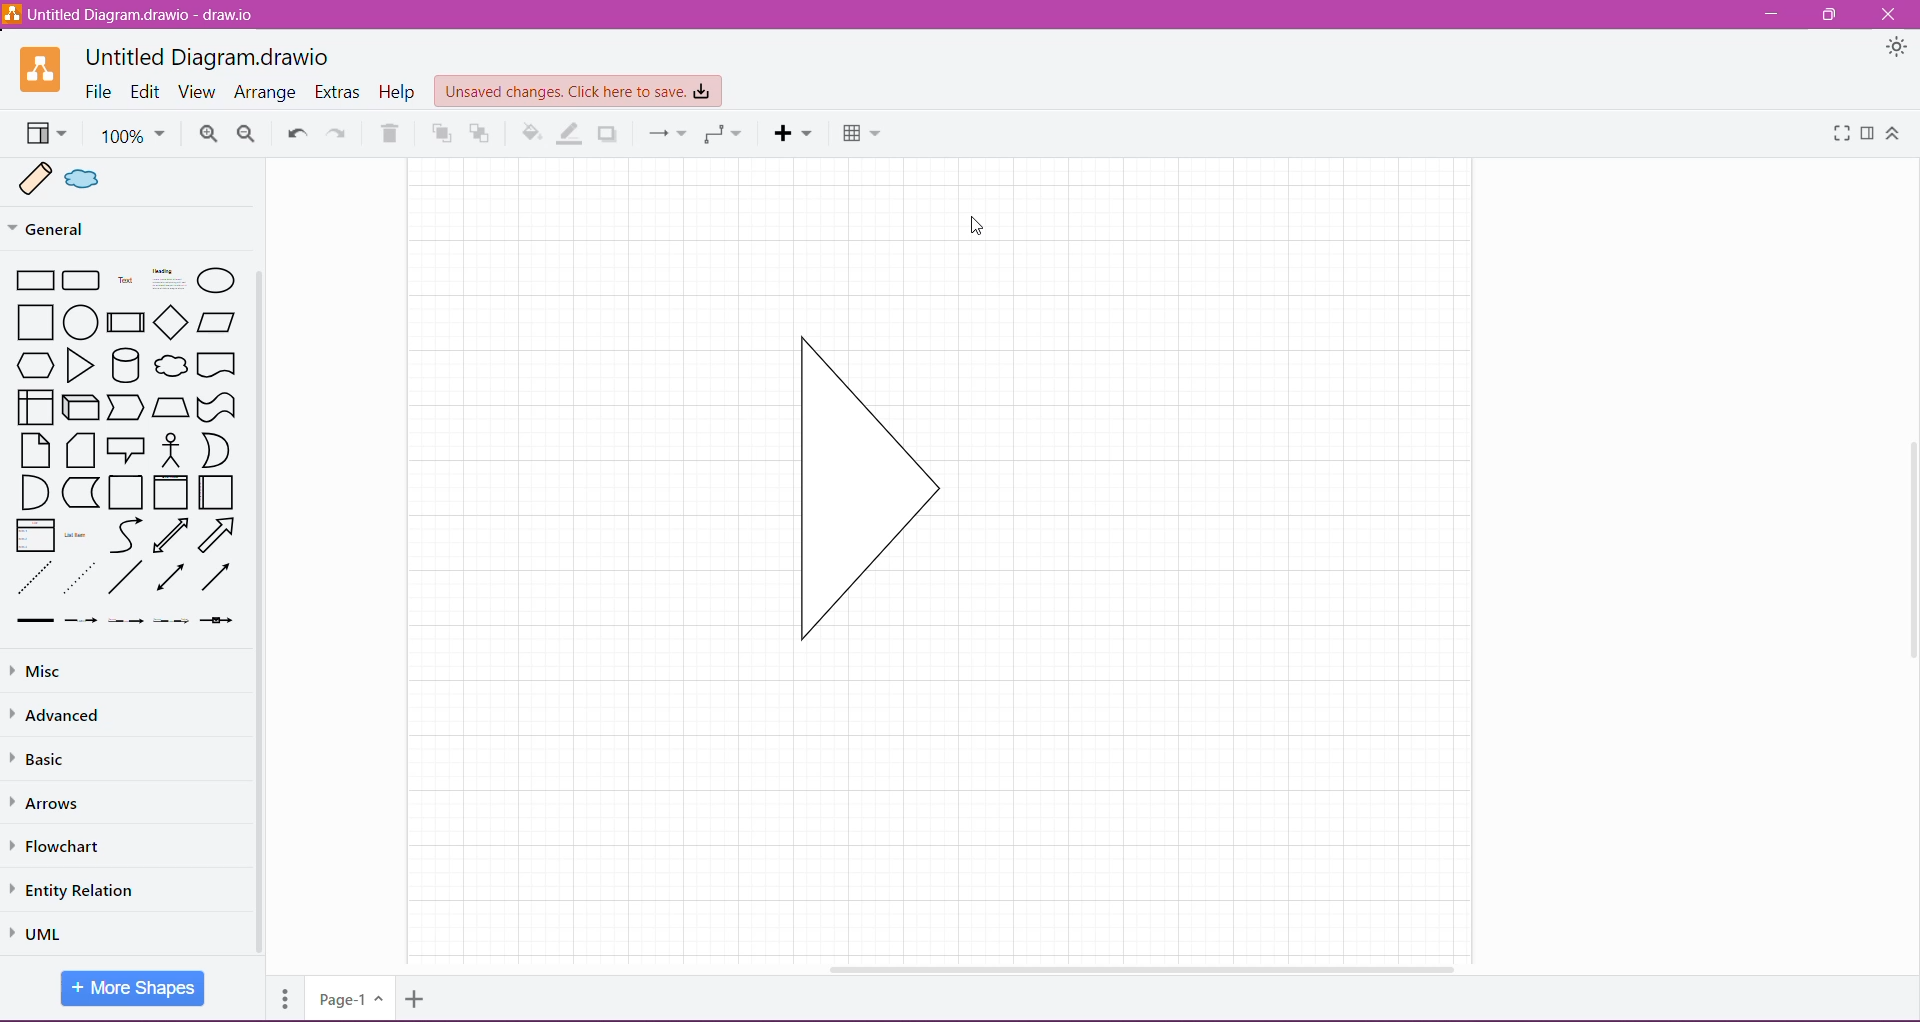 The height and width of the screenshot is (1022, 1920). I want to click on Cursor, so click(975, 227).